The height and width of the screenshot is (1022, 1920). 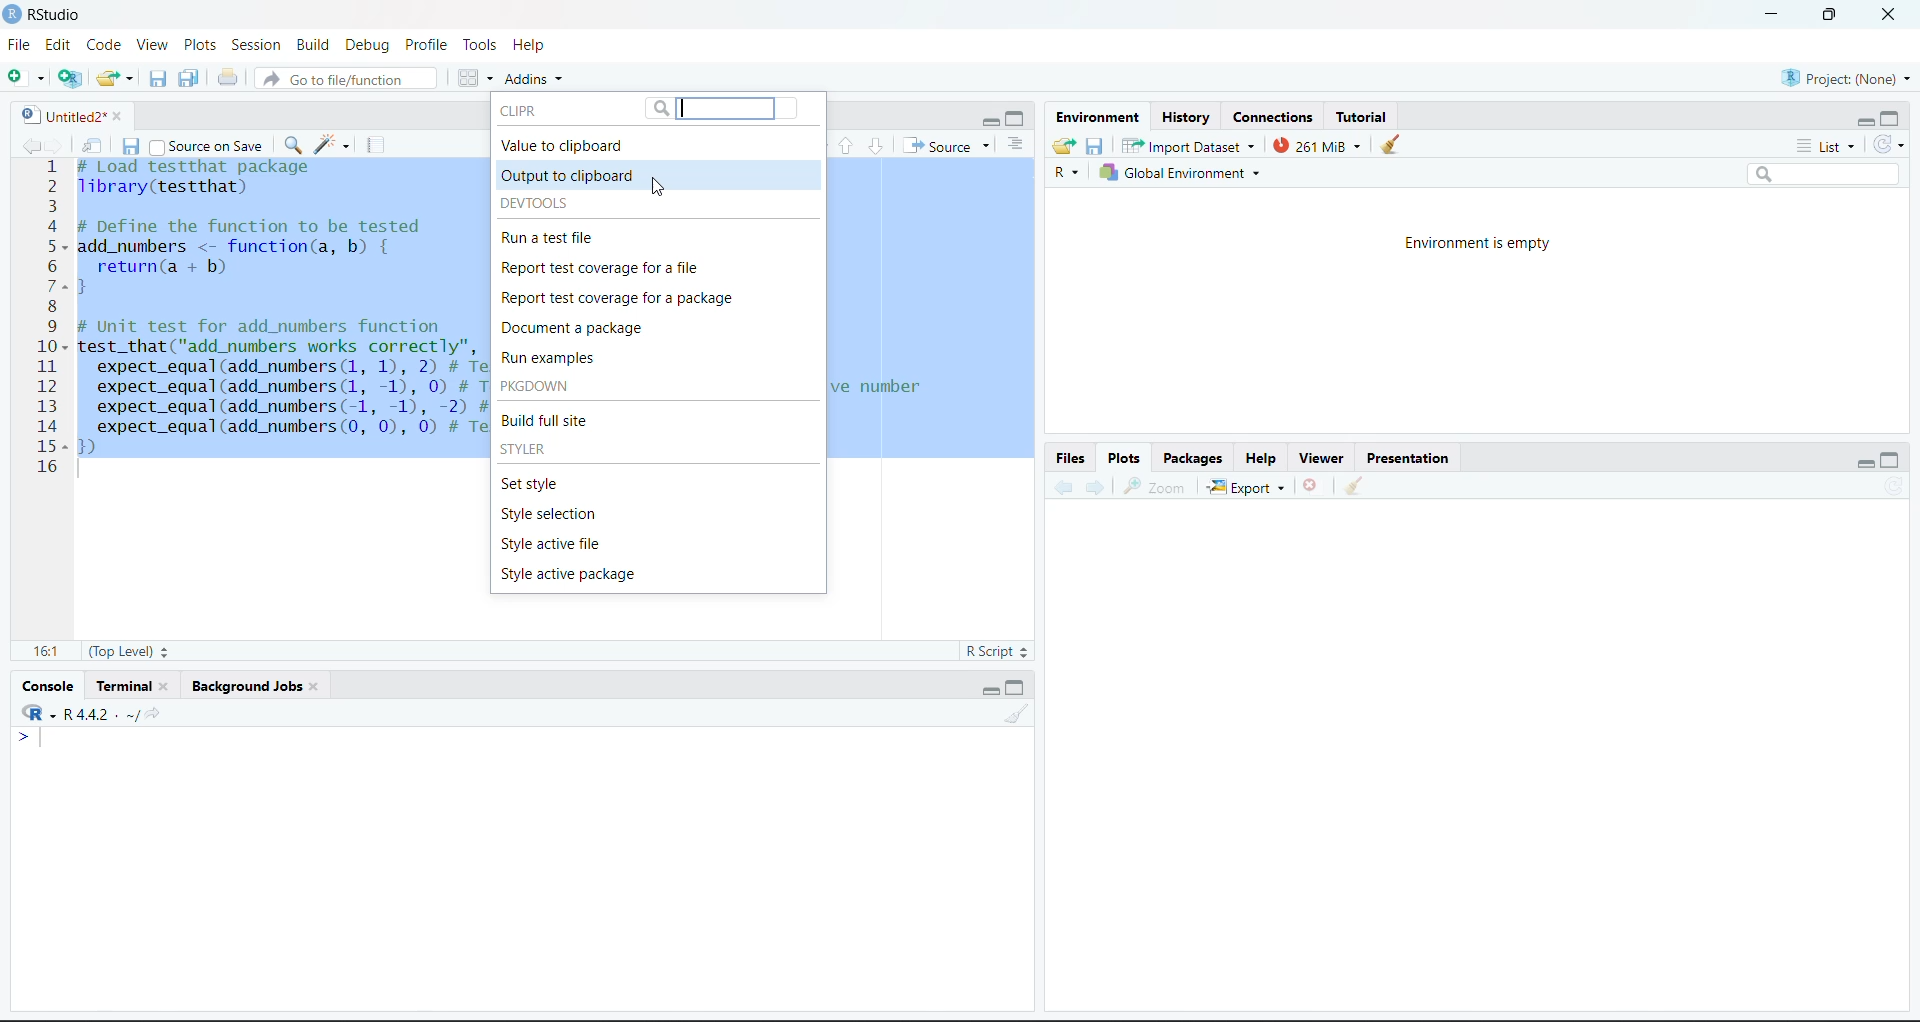 I want to click on STYLER, so click(x=525, y=452).